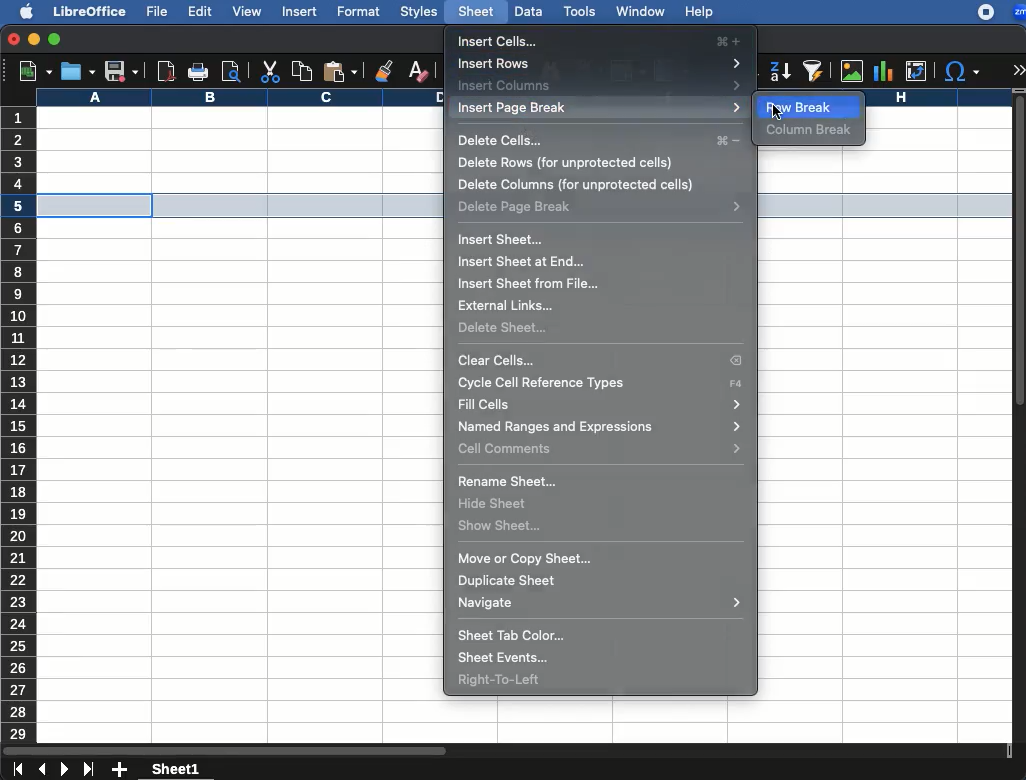 This screenshot has width=1026, height=780. What do you see at coordinates (886, 70) in the screenshot?
I see `chart` at bounding box center [886, 70].